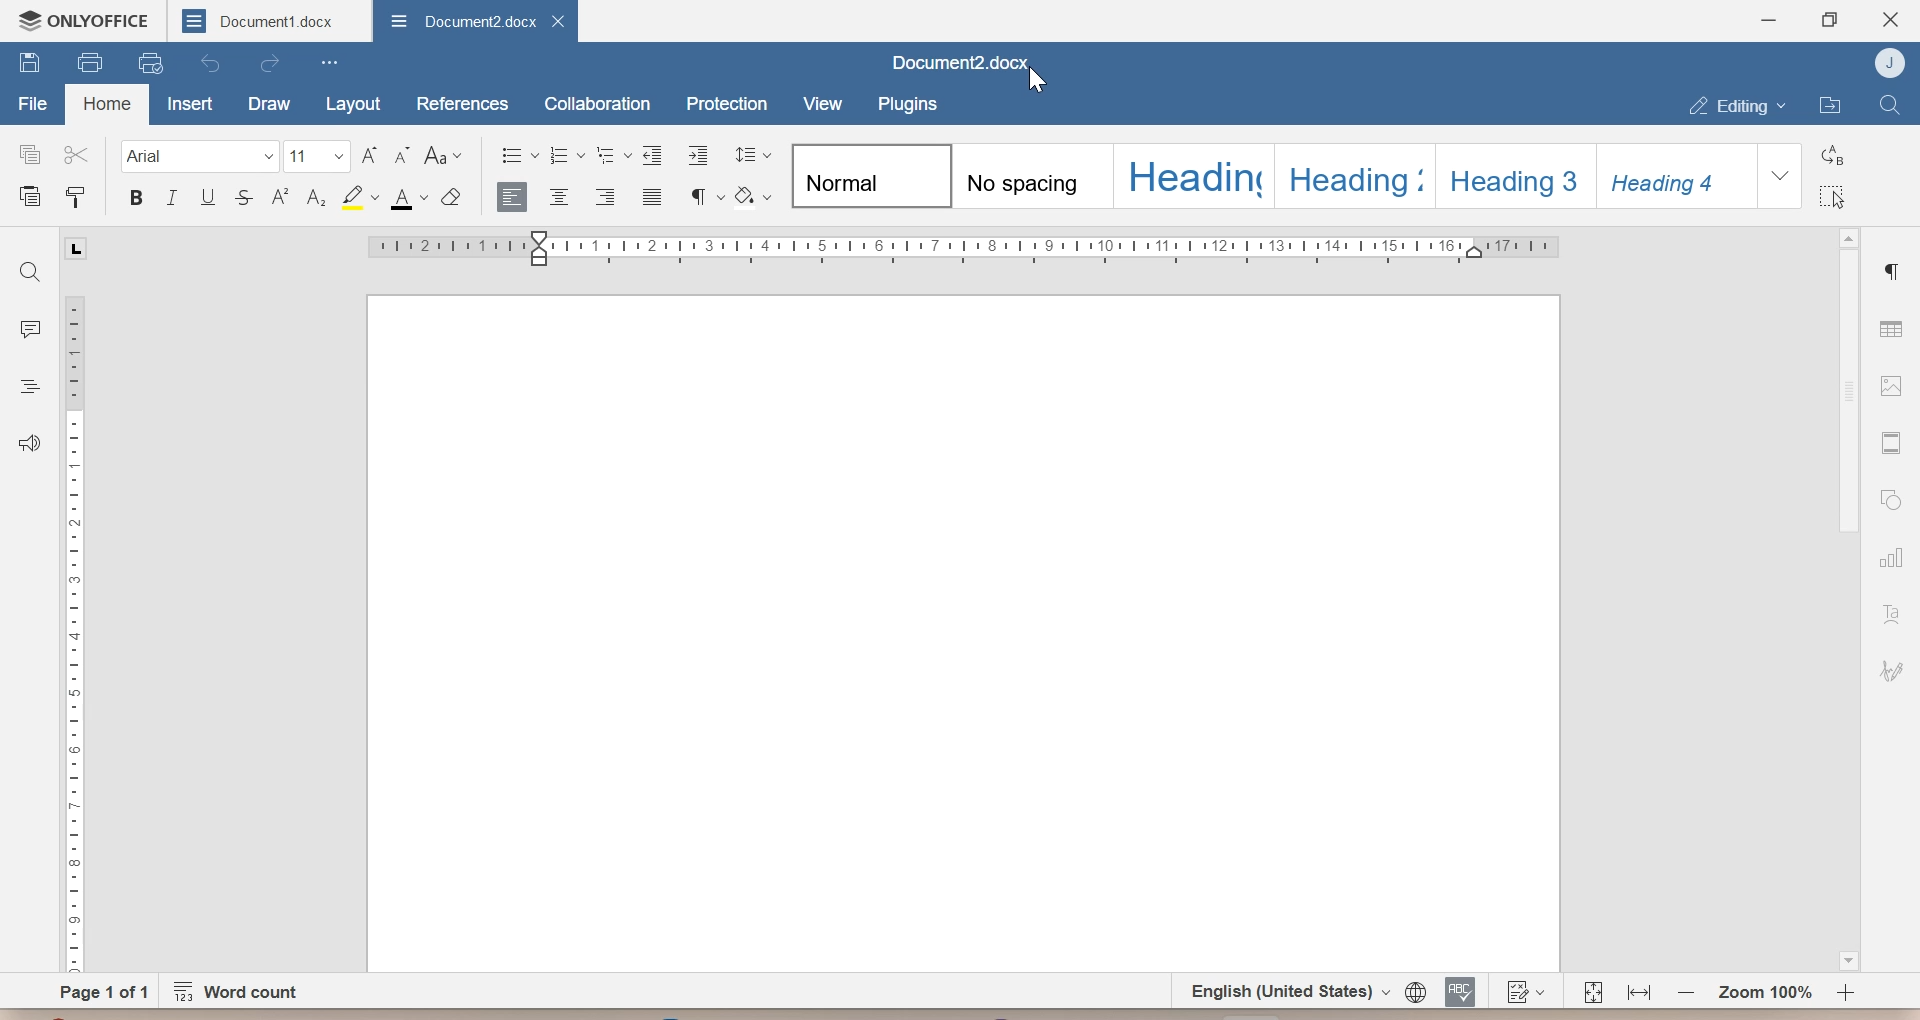 Image resolution: width=1920 pixels, height=1020 pixels. What do you see at coordinates (1894, 672) in the screenshot?
I see `Signature` at bounding box center [1894, 672].